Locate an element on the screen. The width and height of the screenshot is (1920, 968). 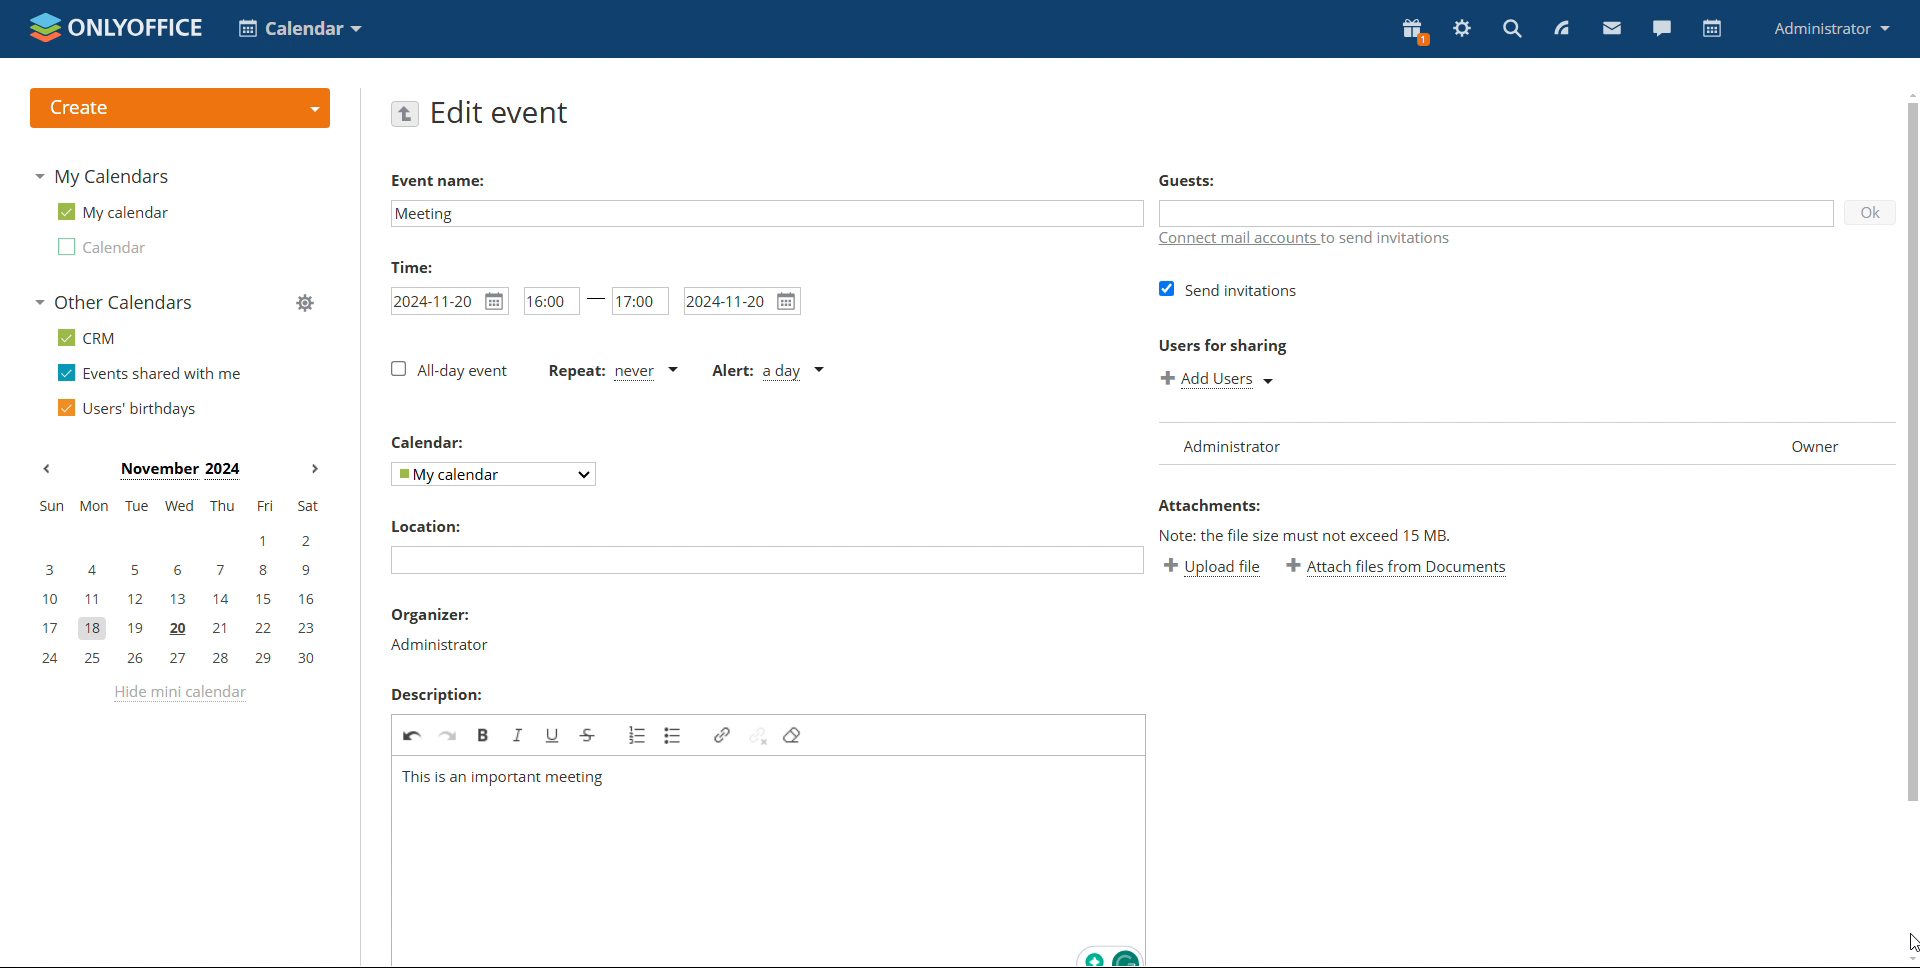
redo is located at coordinates (447, 736).